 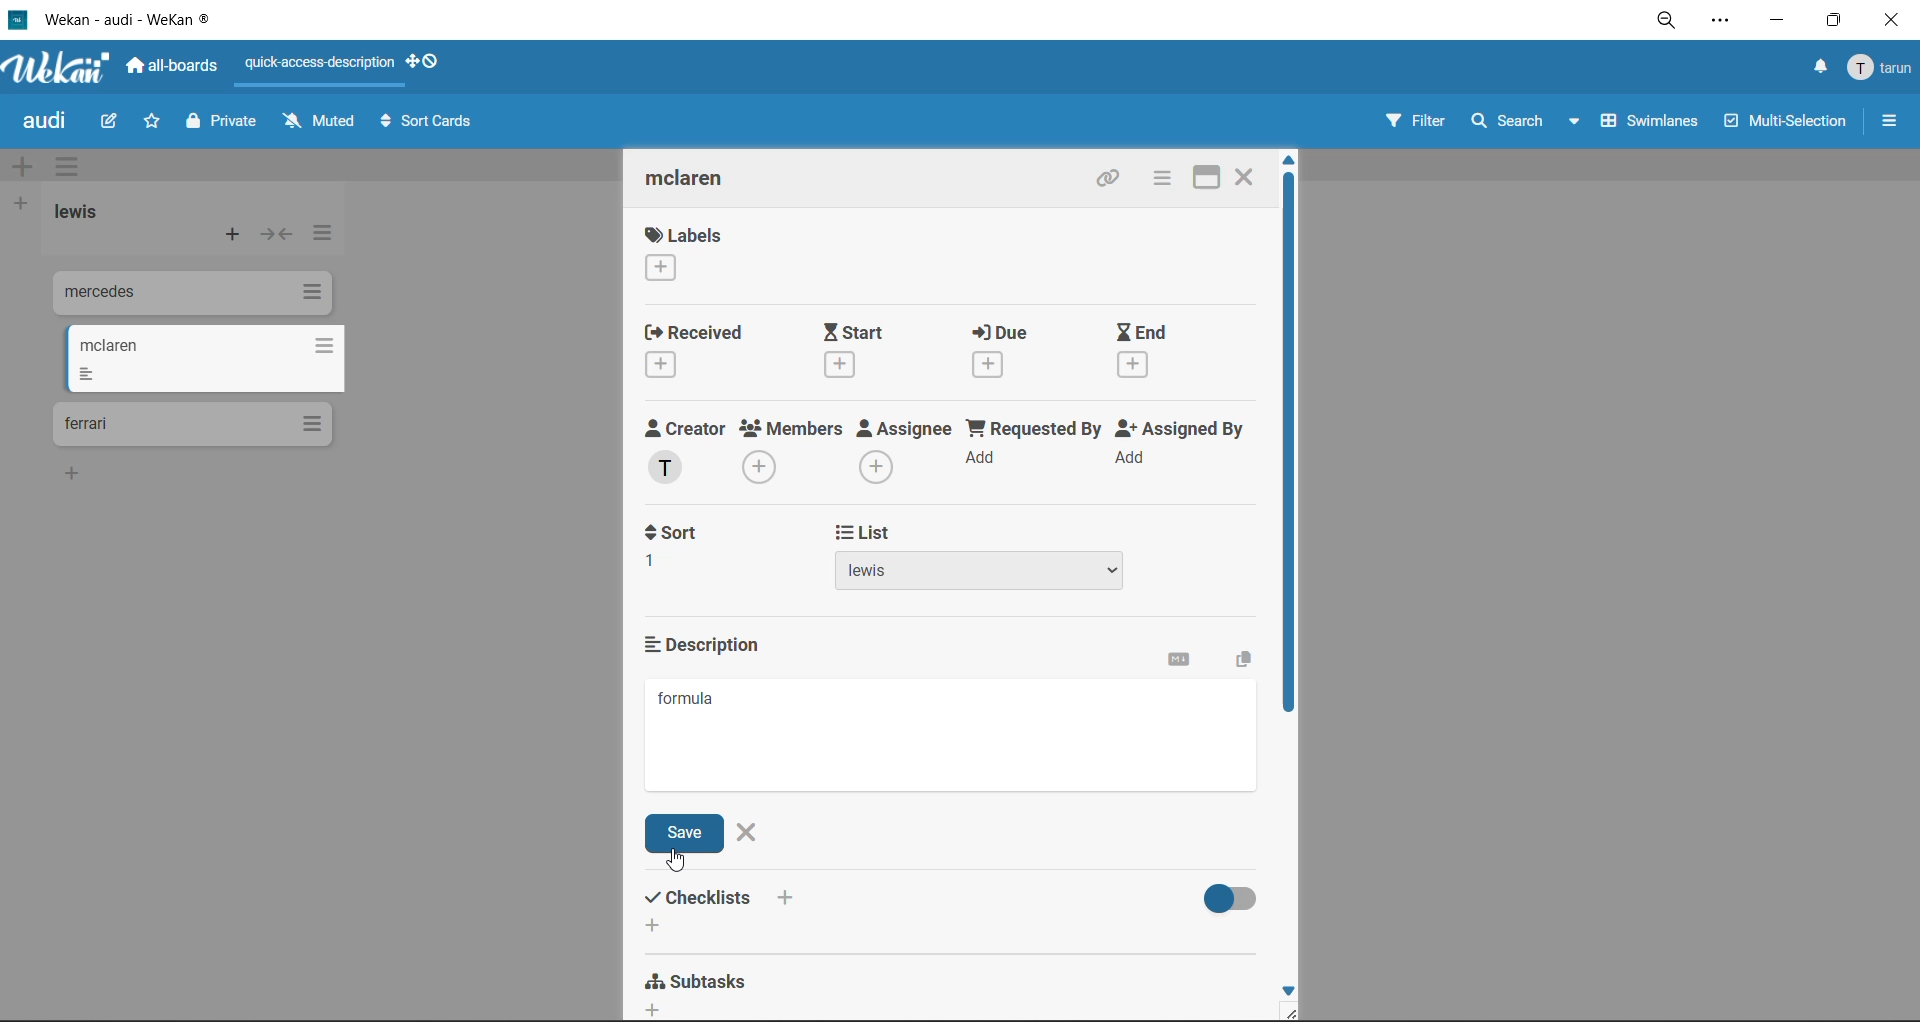 What do you see at coordinates (702, 181) in the screenshot?
I see `card title` at bounding box center [702, 181].